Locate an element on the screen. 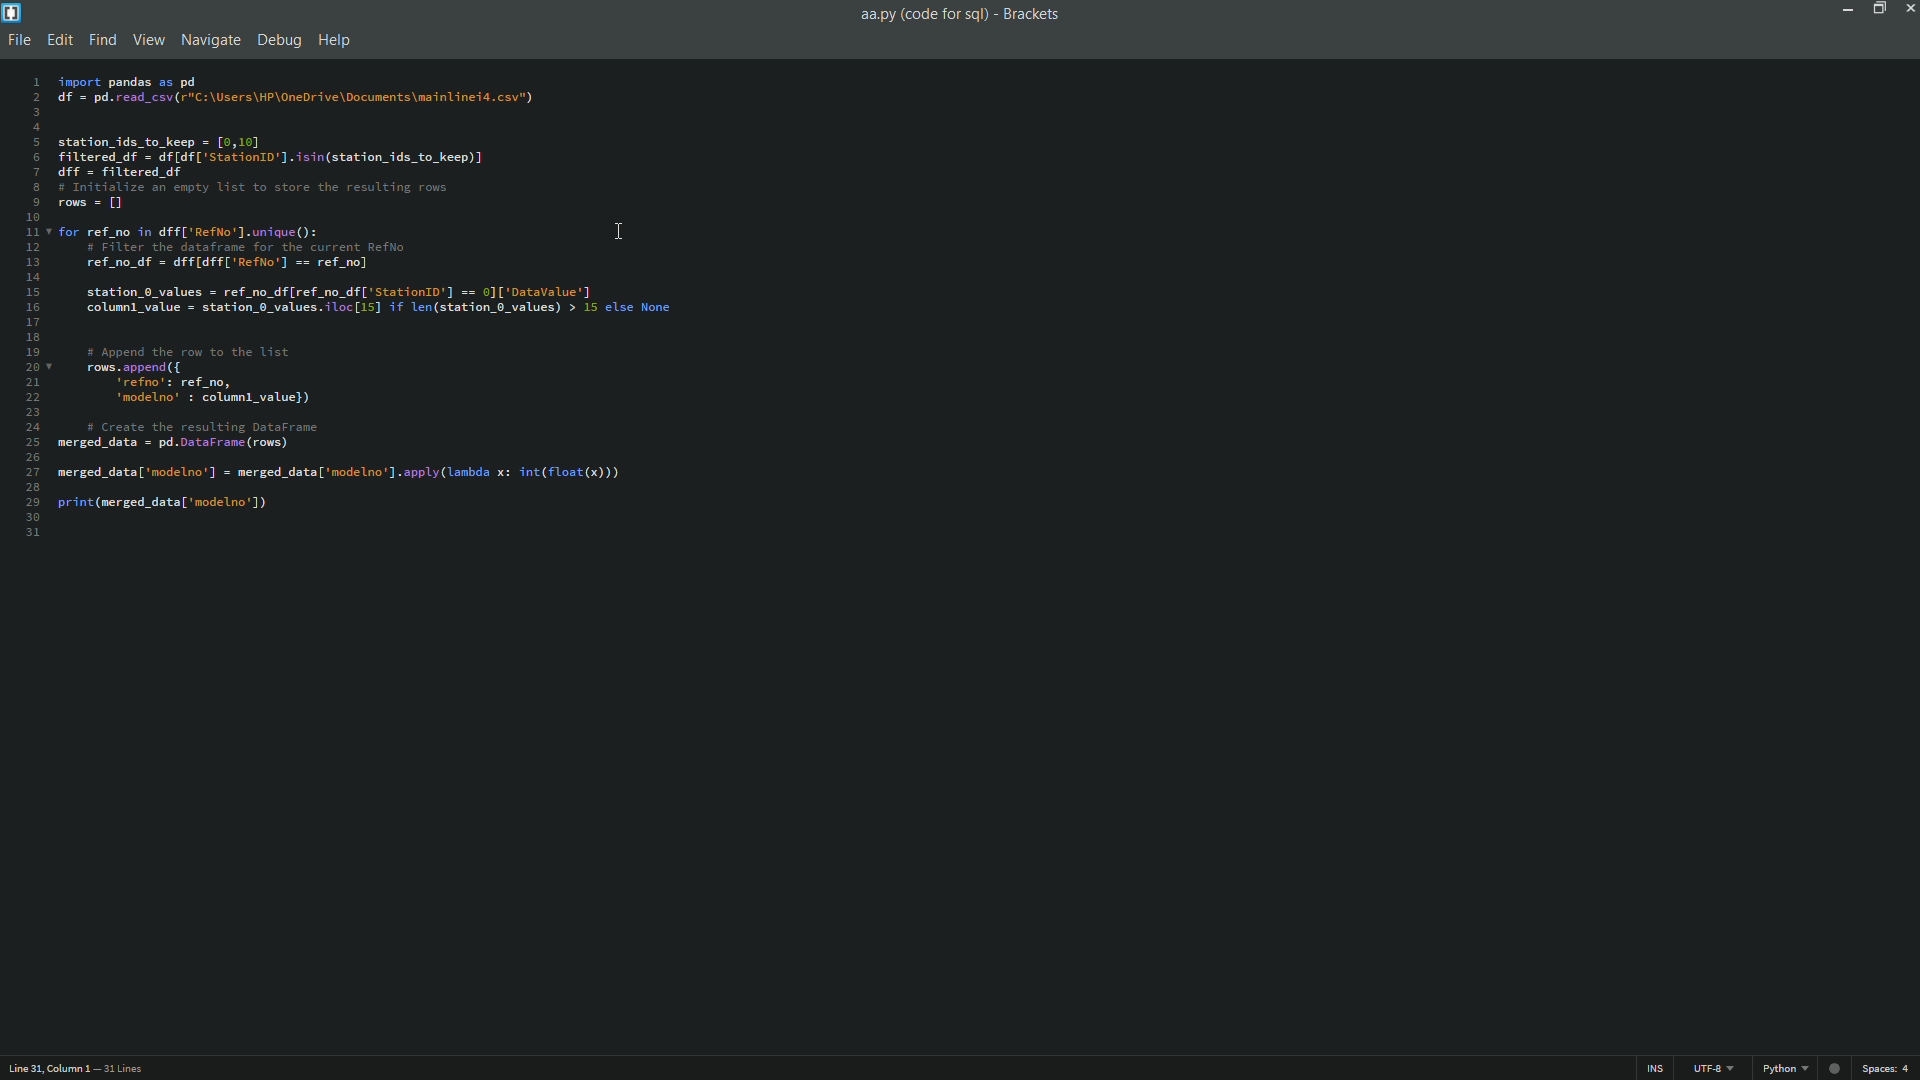 Image resolution: width=1920 pixels, height=1080 pixels. text cursor is located at coordinates (62, 534).